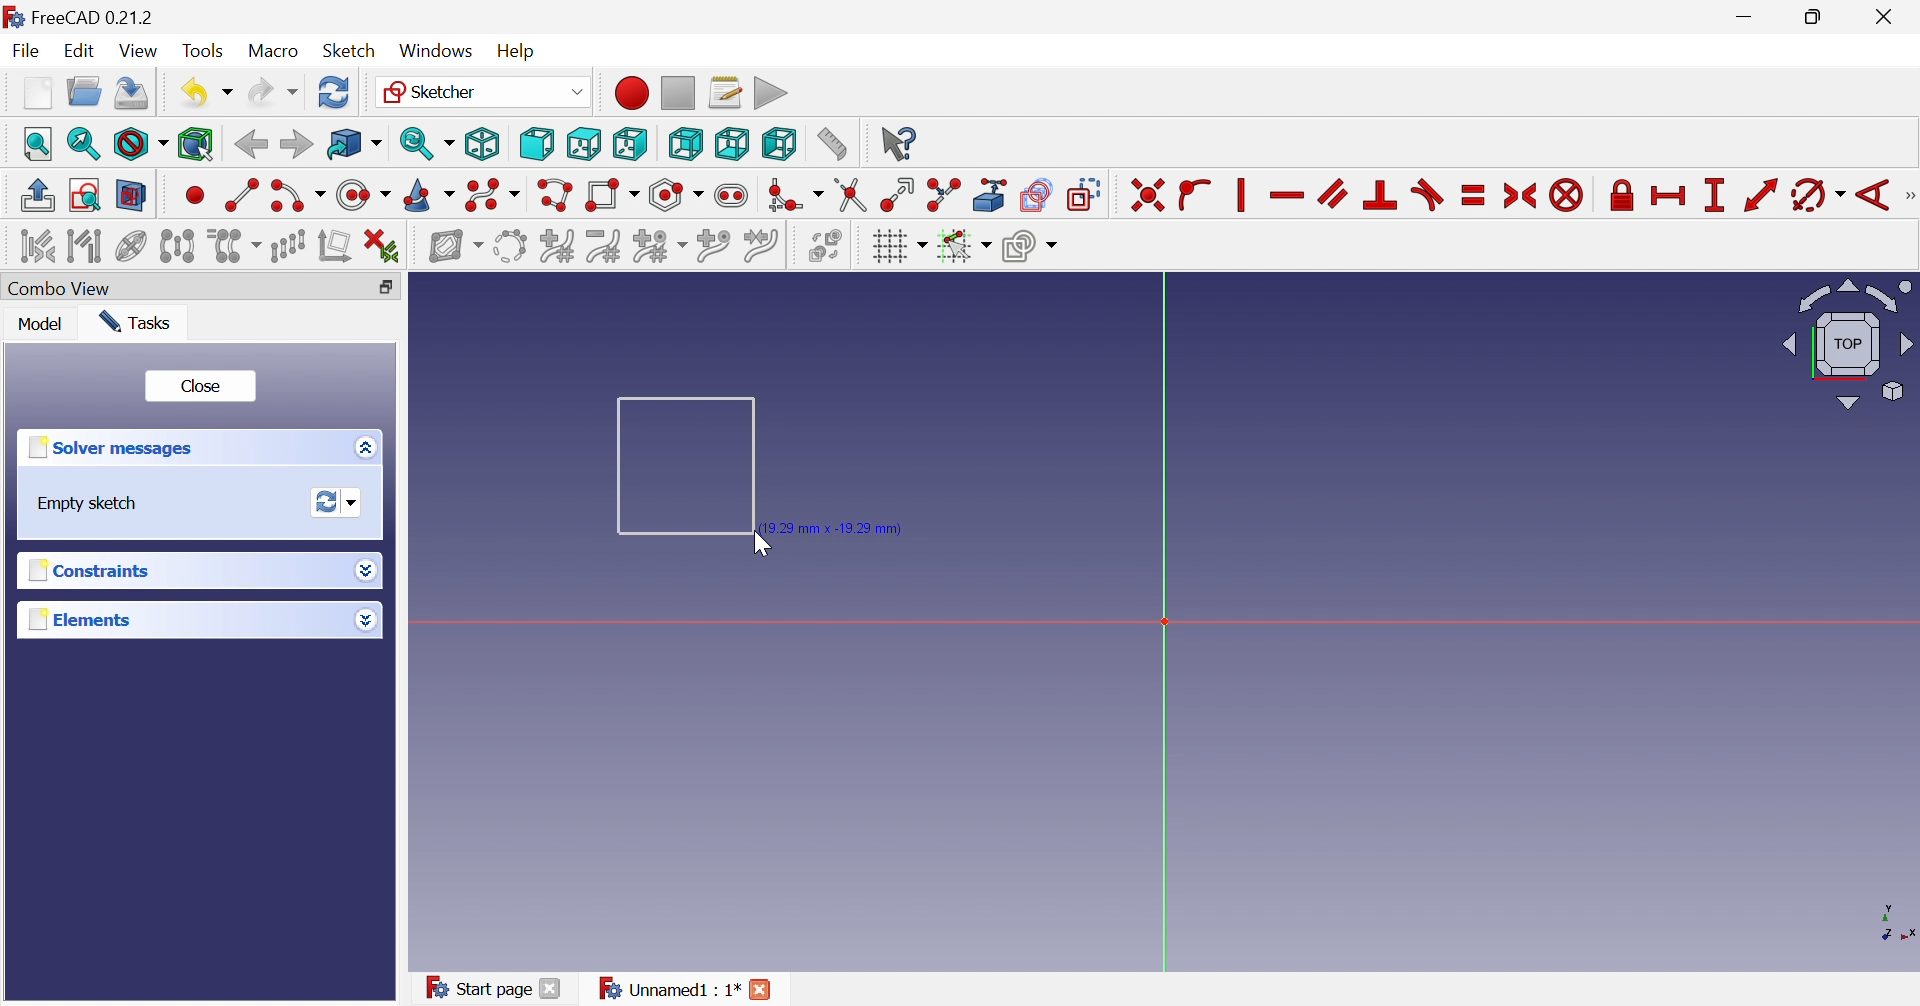  I want to click on Show/hide internal geometry, so click(129, 248).